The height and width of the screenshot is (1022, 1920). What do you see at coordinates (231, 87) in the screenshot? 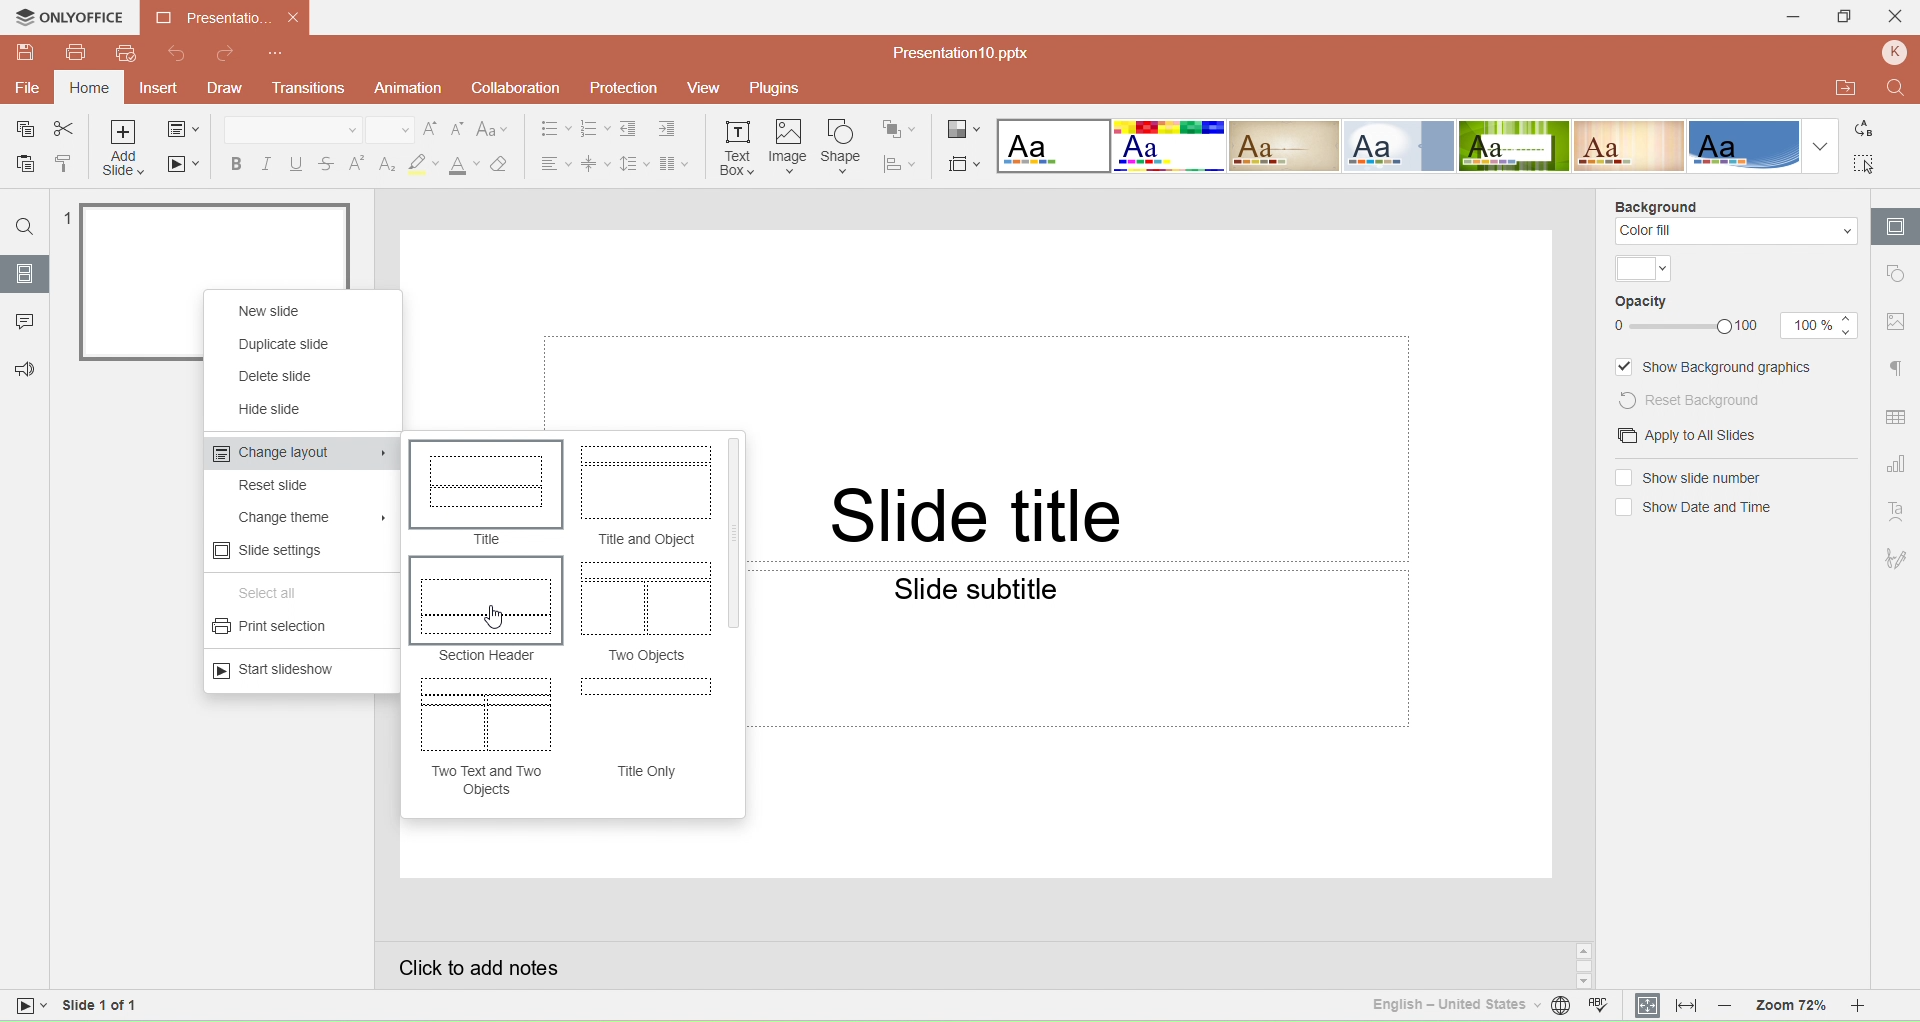
I see `Draw` at bounding box center [231, 87].